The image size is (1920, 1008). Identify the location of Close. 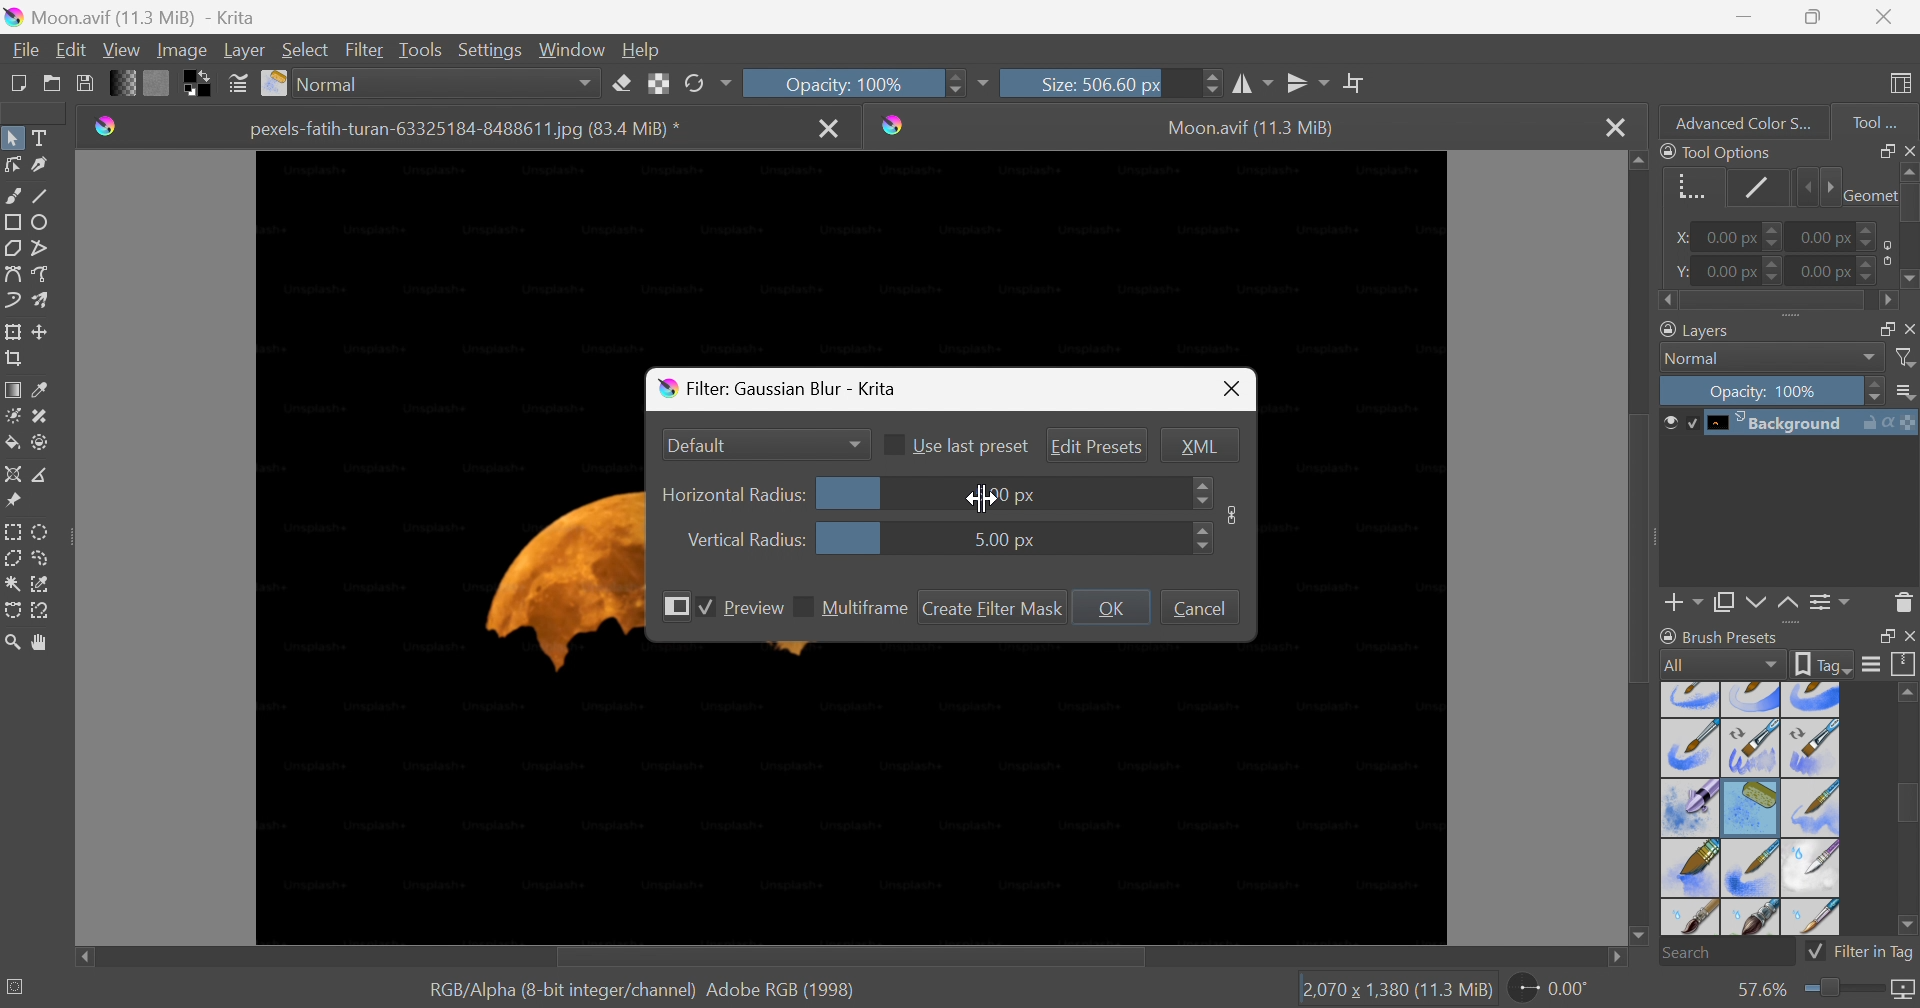
(1233, 390).